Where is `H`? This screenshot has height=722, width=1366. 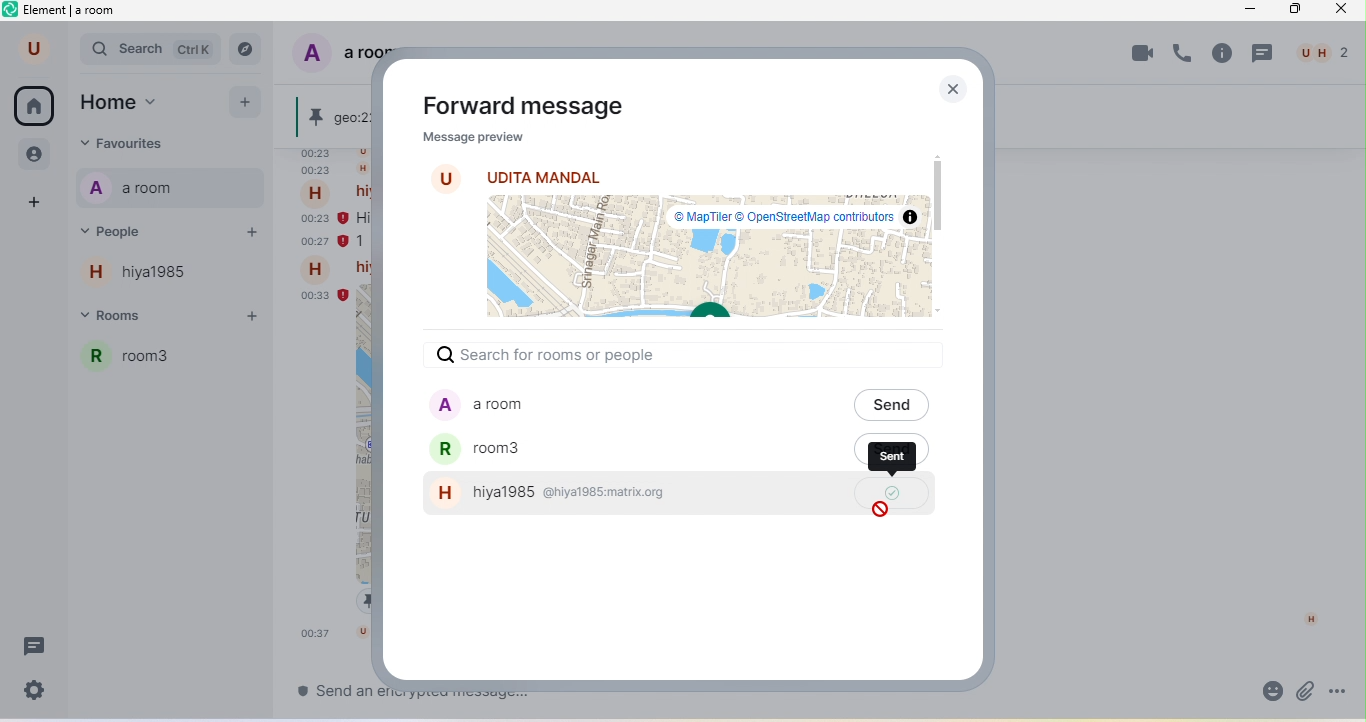
H is located at coordinates (1311, 619).